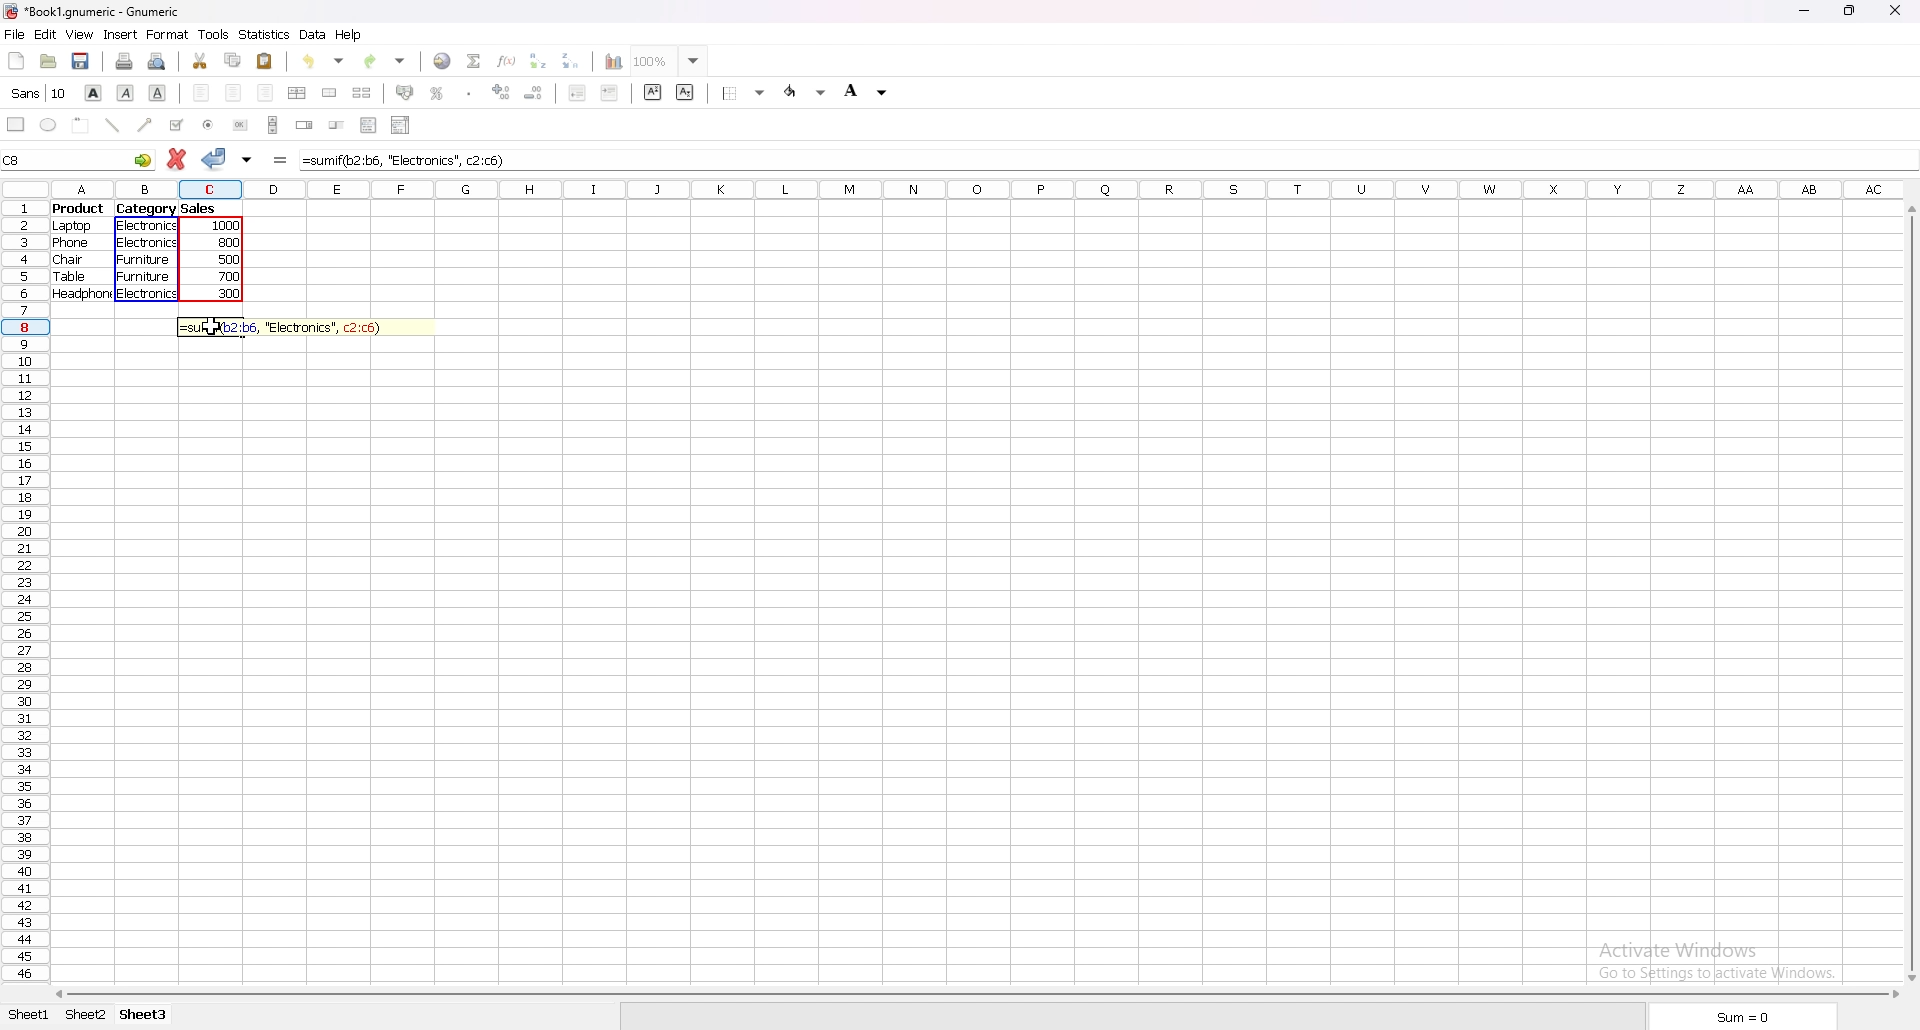 This screenshot has width=1920, height=1030. I want to click on right align, so click(265, 93).